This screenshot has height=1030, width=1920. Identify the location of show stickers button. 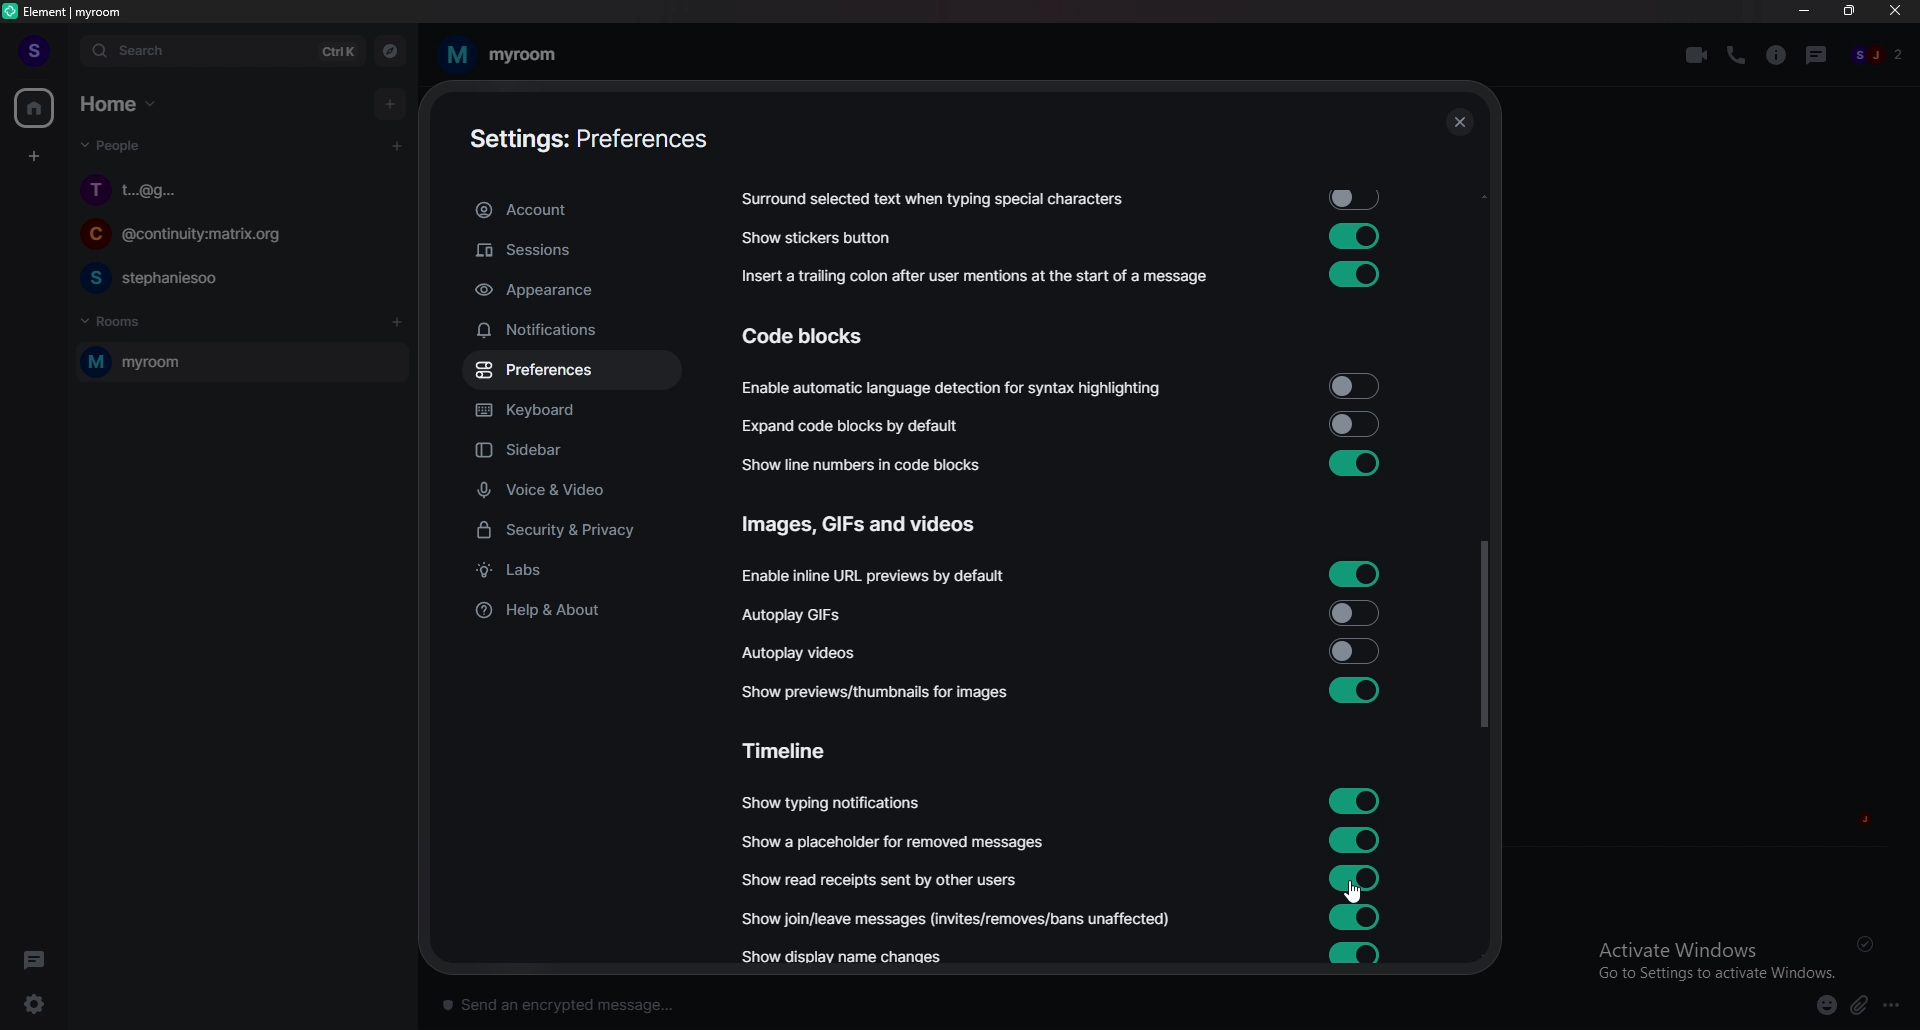
(818, 238).